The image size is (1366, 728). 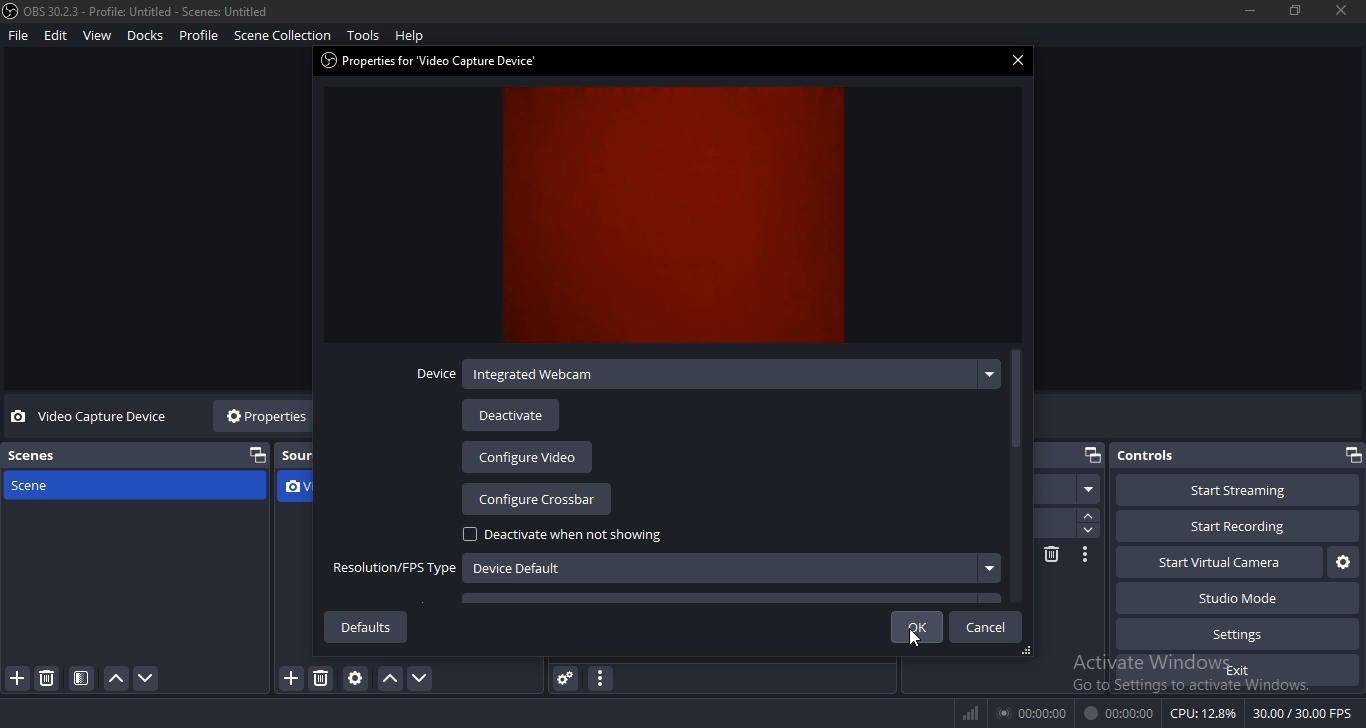 I want to click on resolution/FPS type, so click(x=663, y=566).